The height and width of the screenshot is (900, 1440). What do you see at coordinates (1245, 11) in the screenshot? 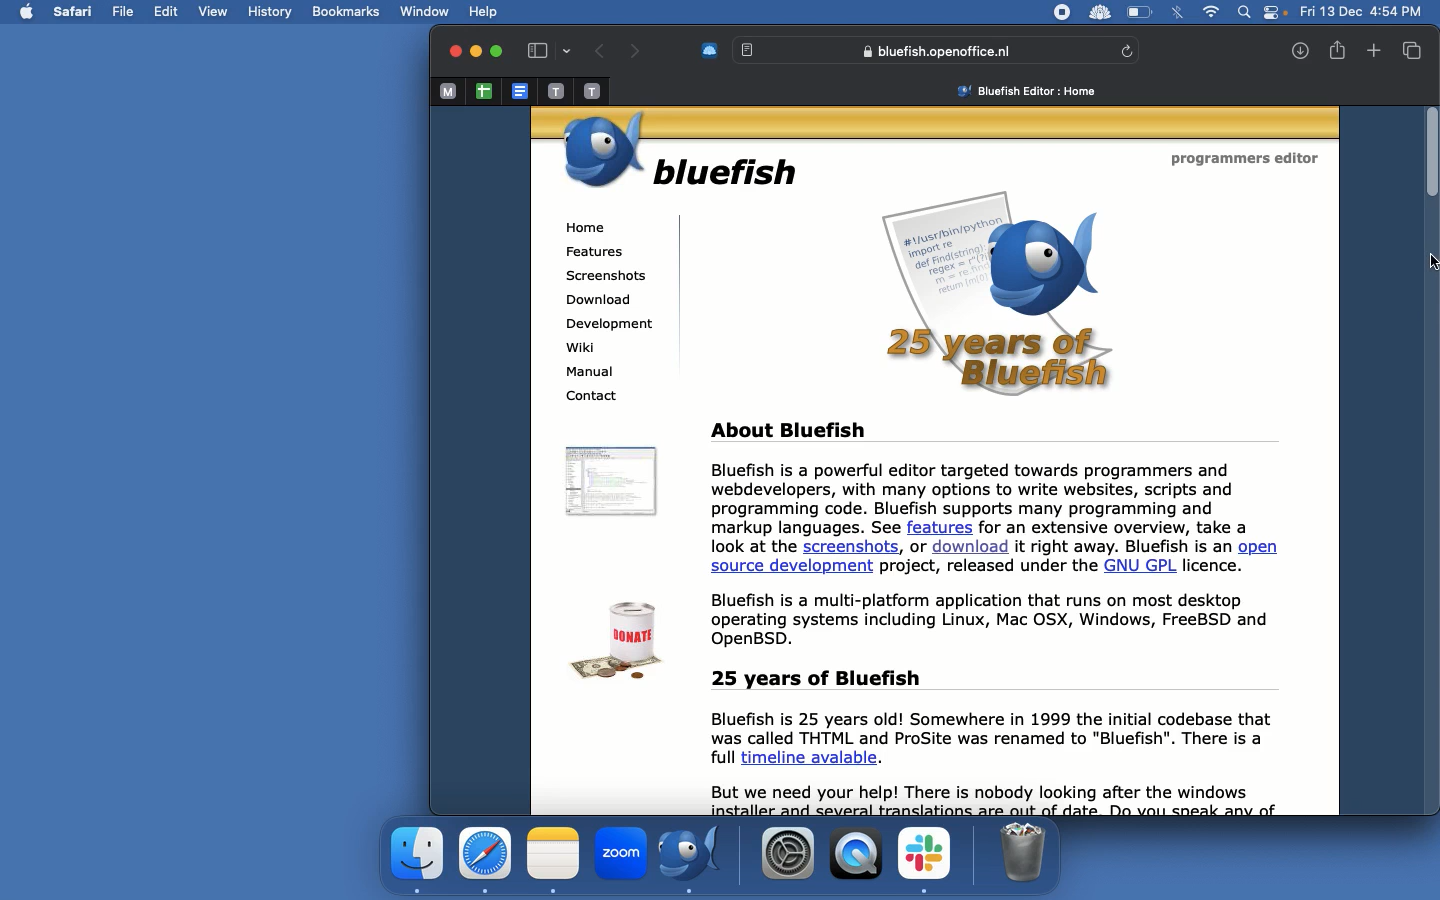
I see `Search` at bounding box center [1245, 11].